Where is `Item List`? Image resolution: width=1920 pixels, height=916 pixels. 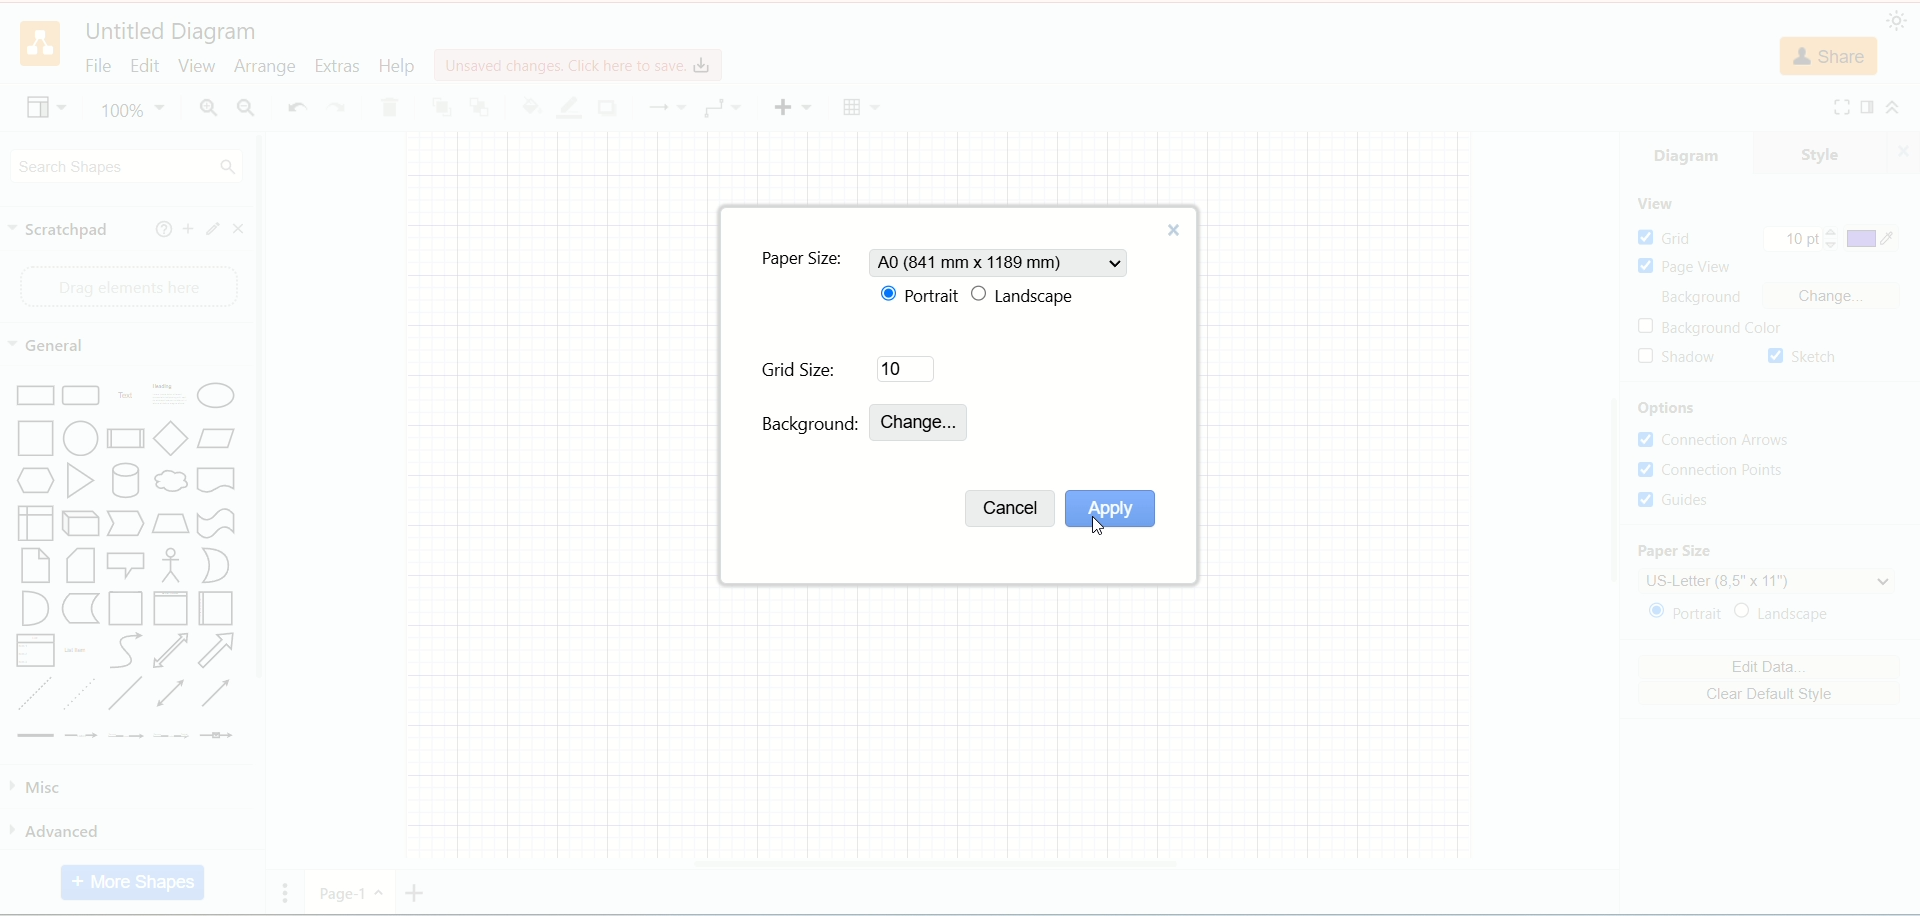
Item List is located at coordinates (34, 651).